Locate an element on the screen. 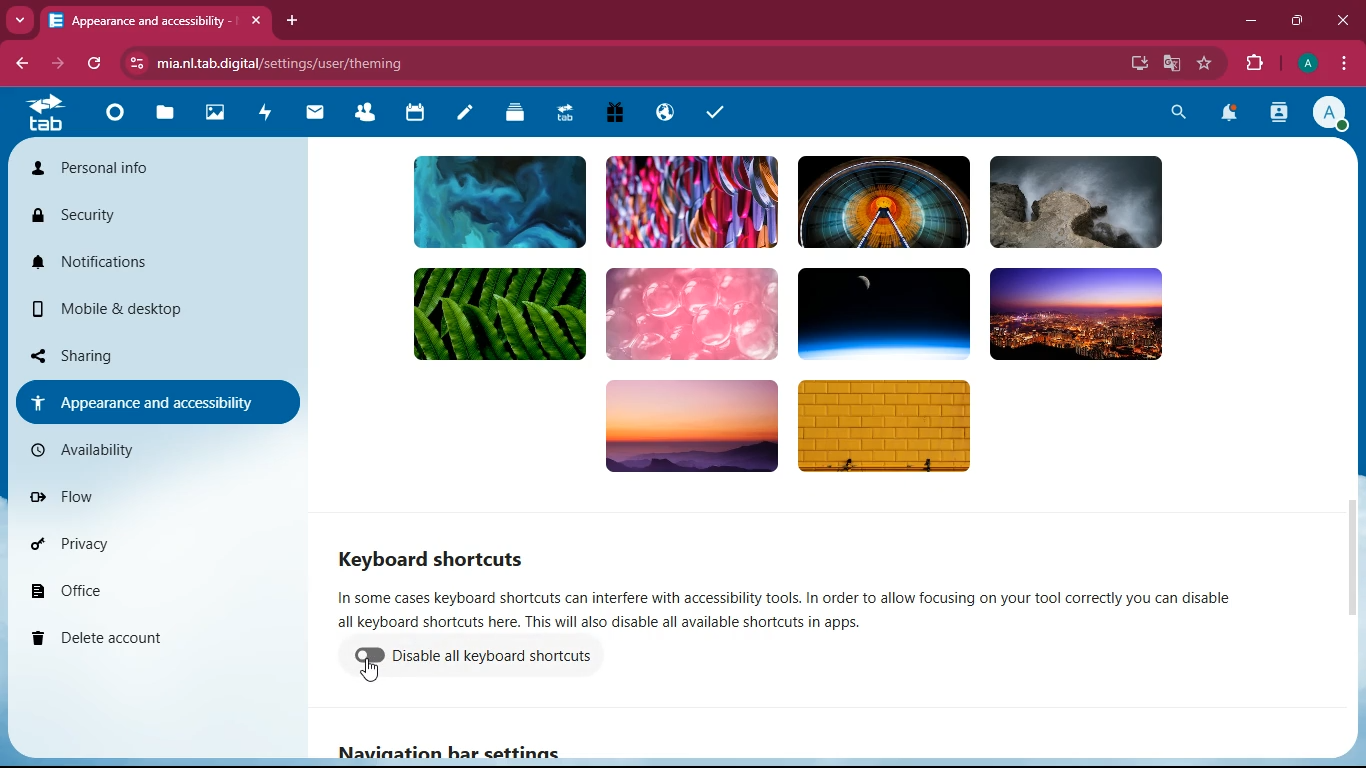 The image size is (1366, 768). notifications is located at coordinates (143, 263).